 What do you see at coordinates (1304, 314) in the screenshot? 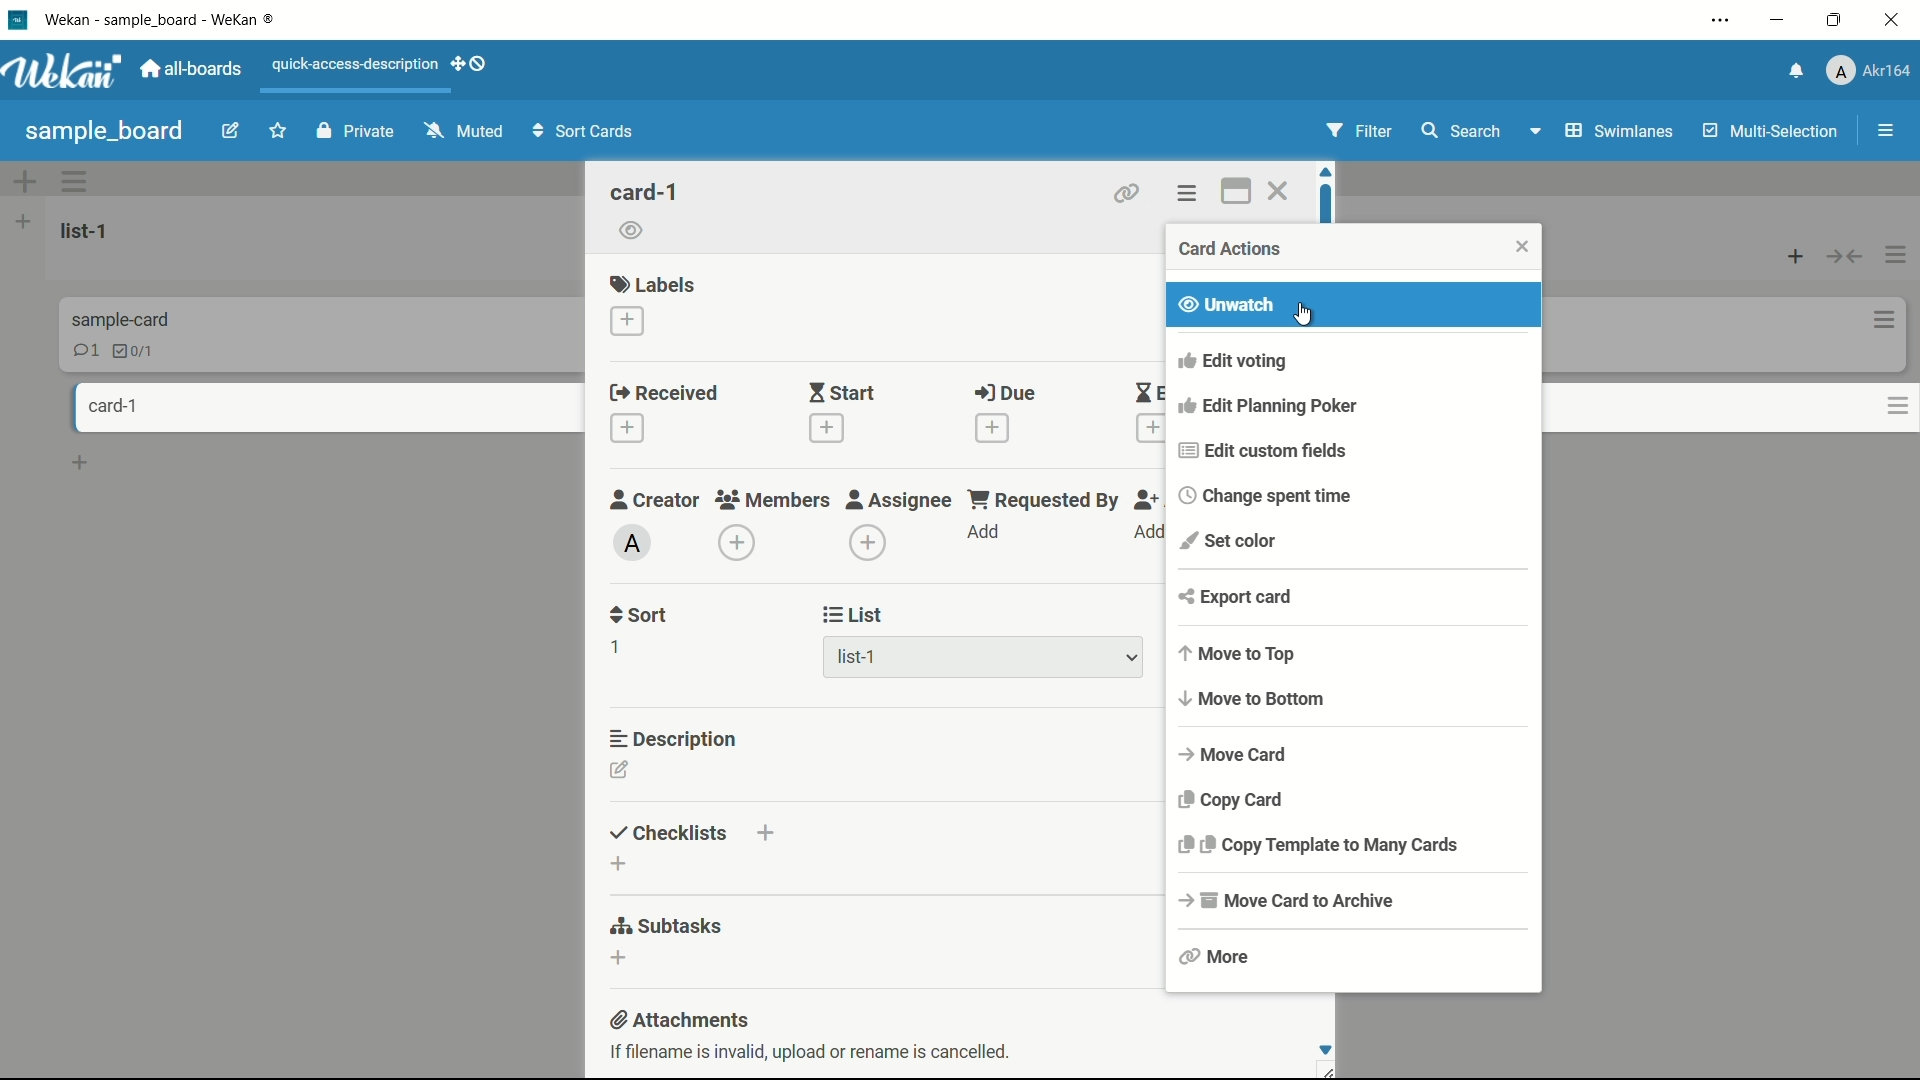
I see `cursor` at bounding box center [1304, 314].